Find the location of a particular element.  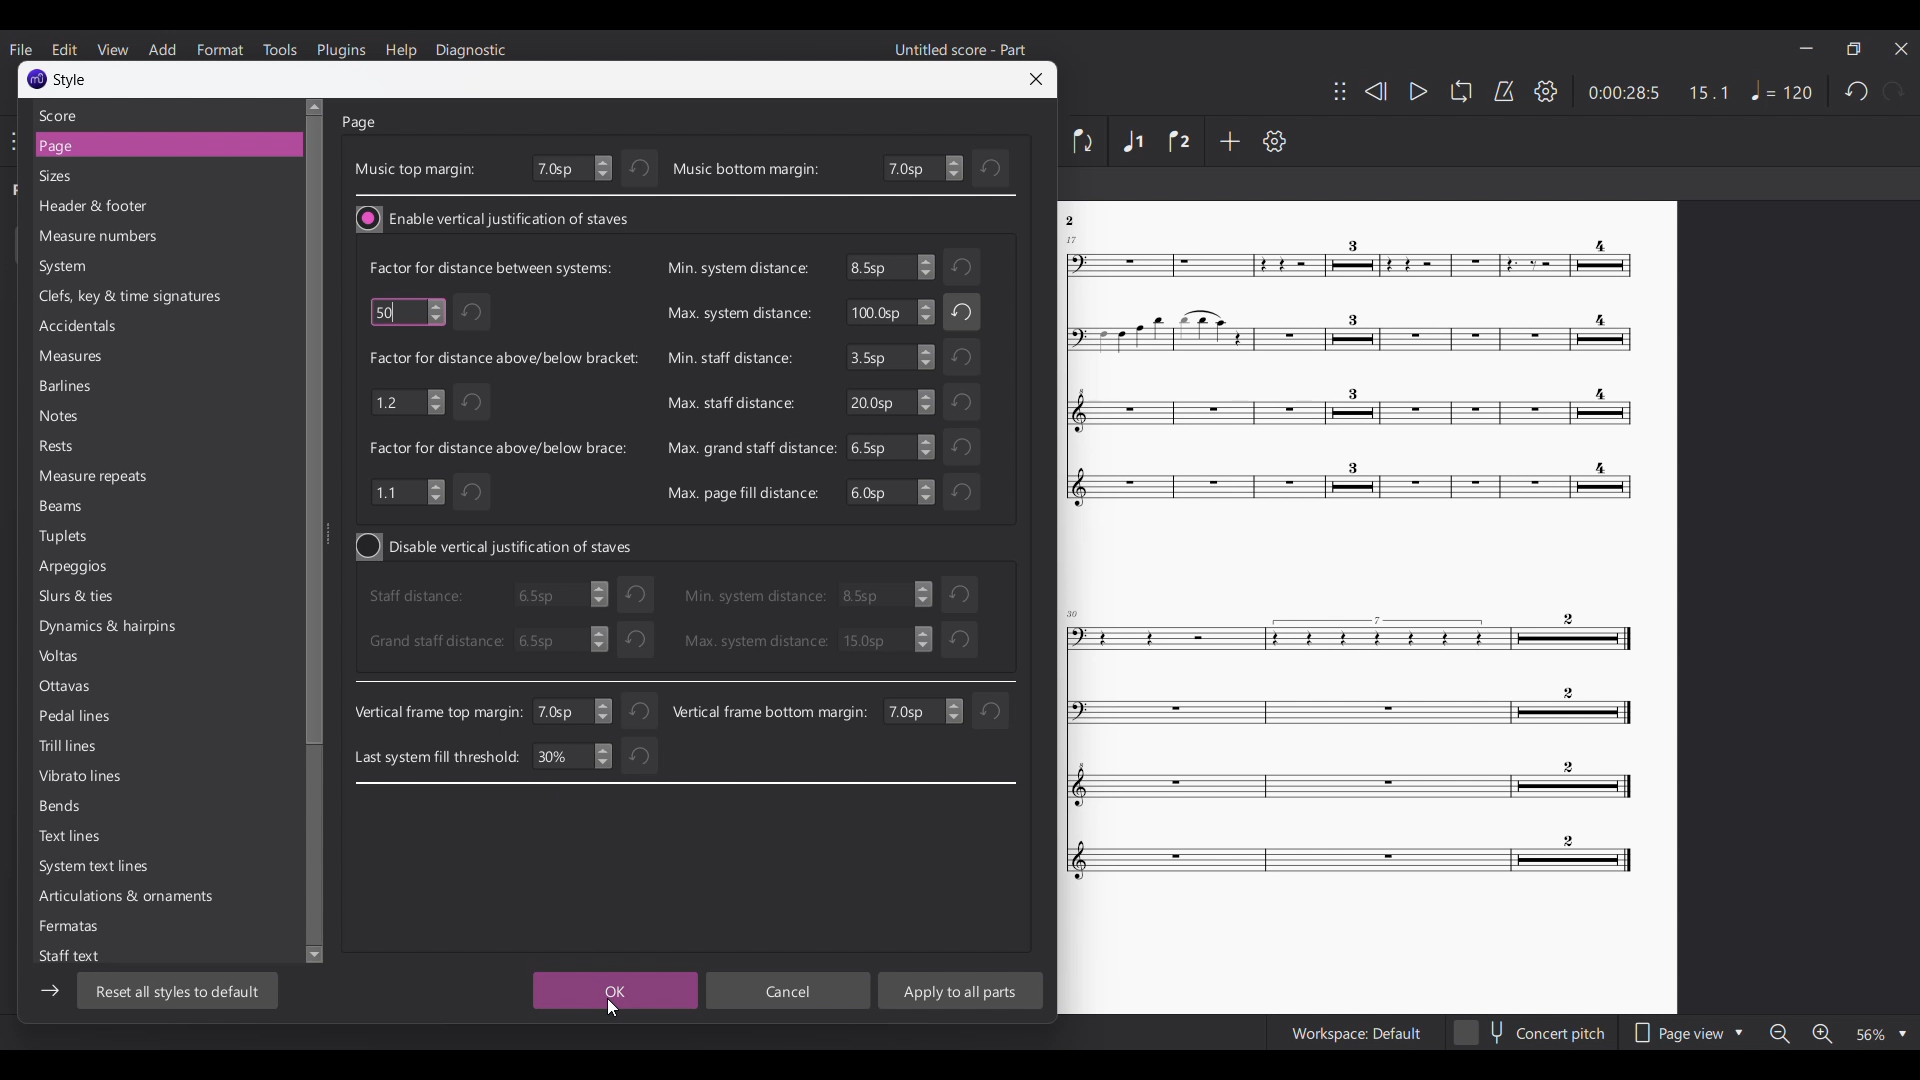

format is located at coordinates (221, 49).